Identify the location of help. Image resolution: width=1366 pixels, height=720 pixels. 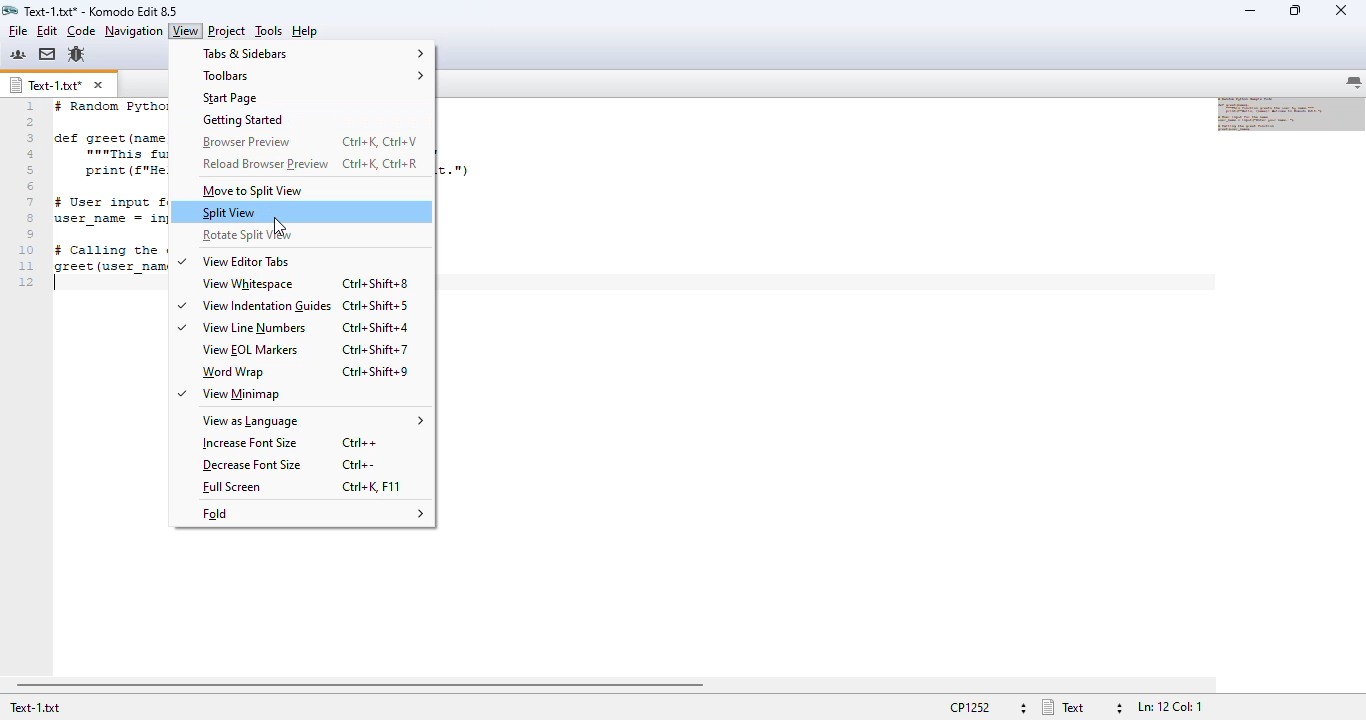
(306, 31).